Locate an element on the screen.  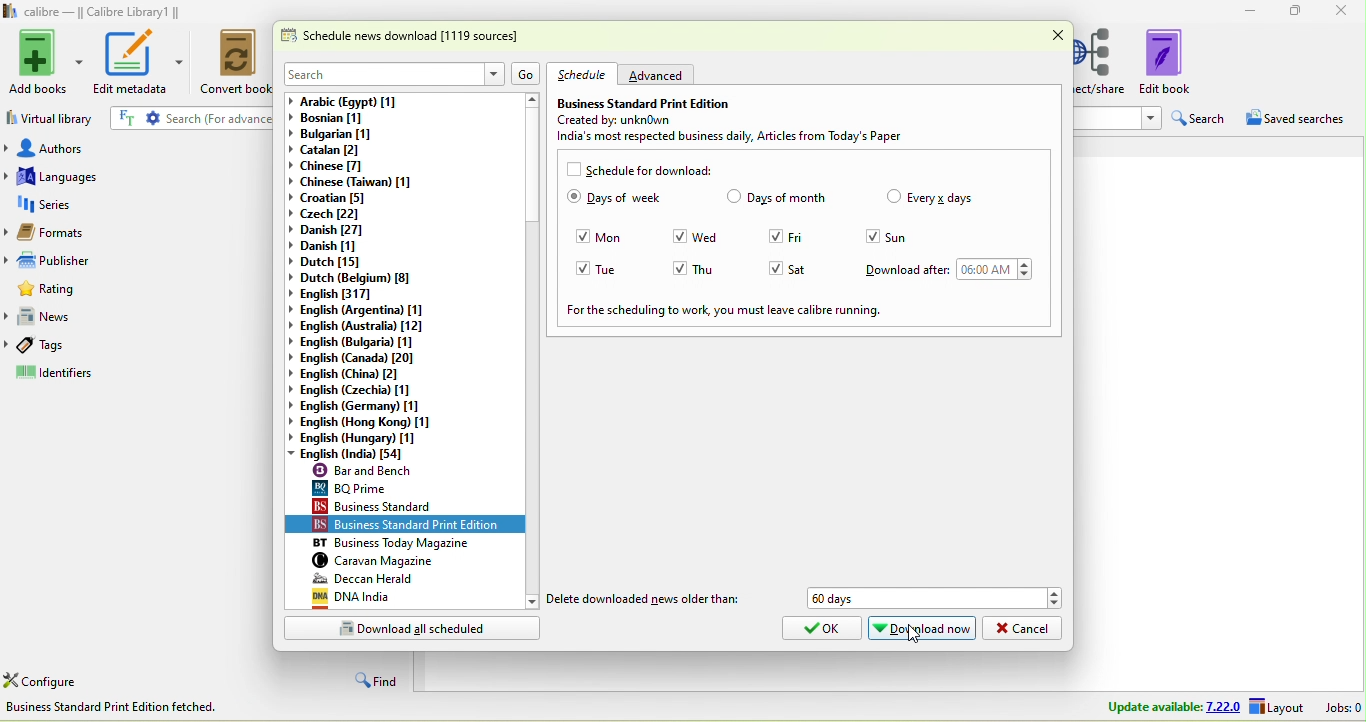
dutch[15] is located at coordinates (336, 263).